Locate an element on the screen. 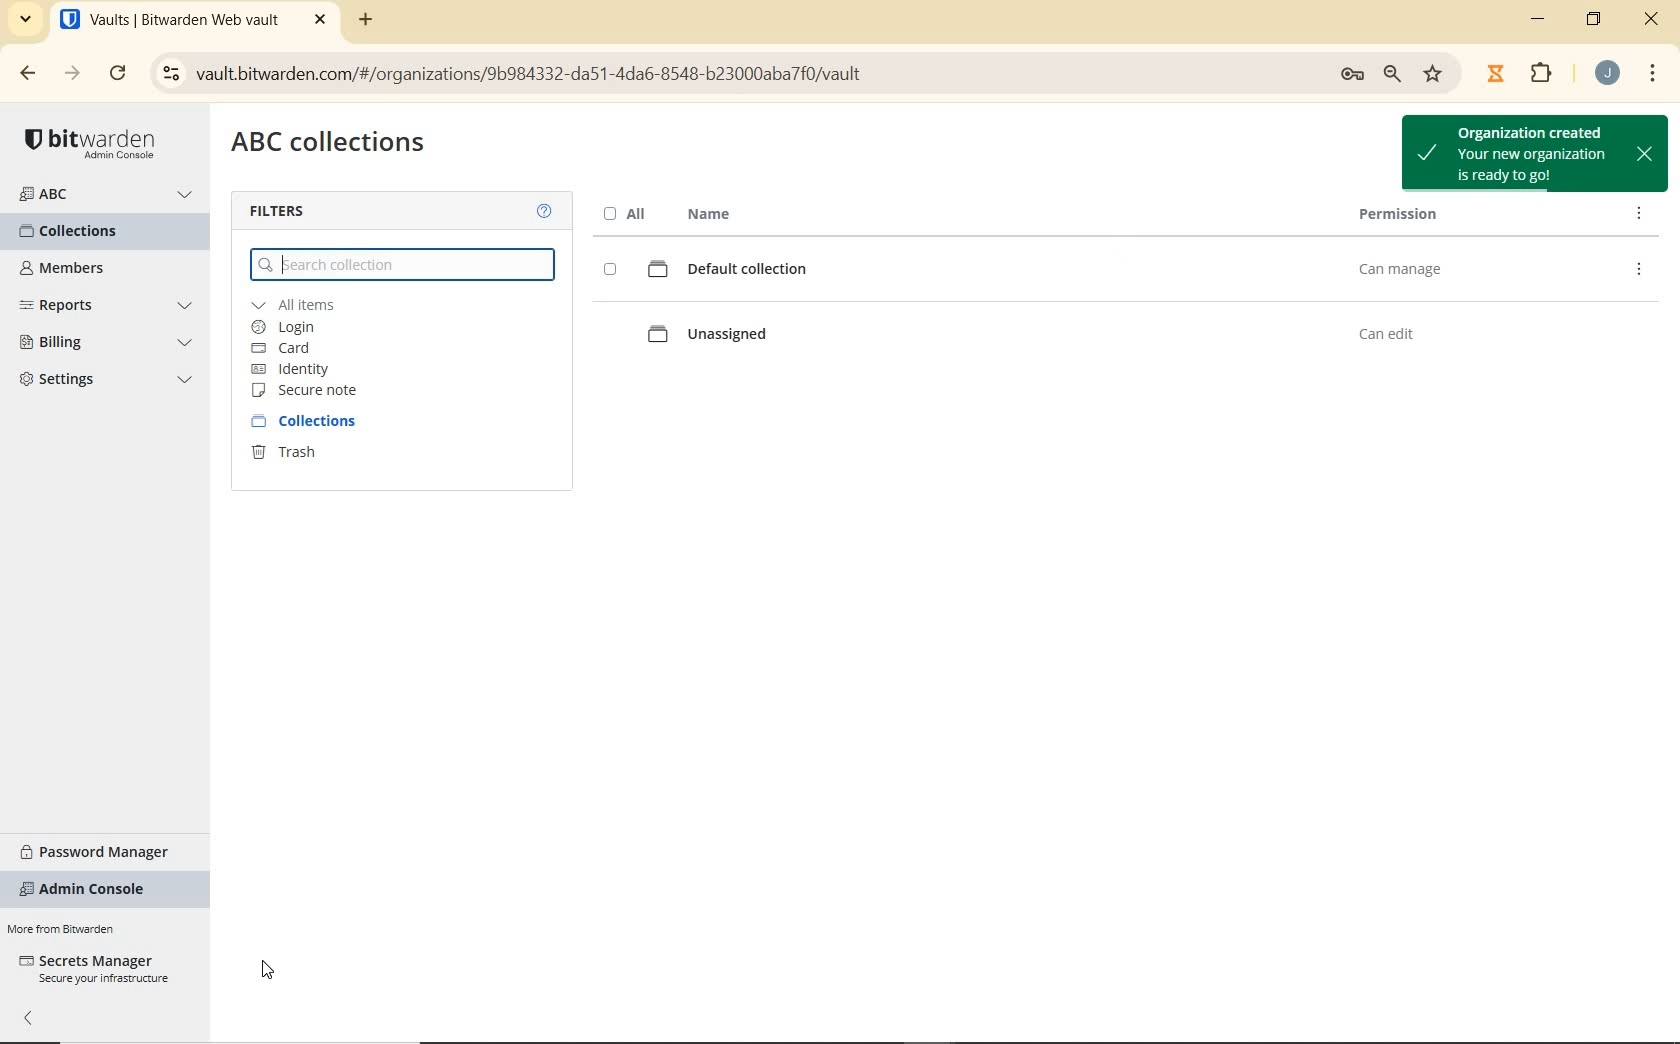  all is located at coordinates (621, 212).